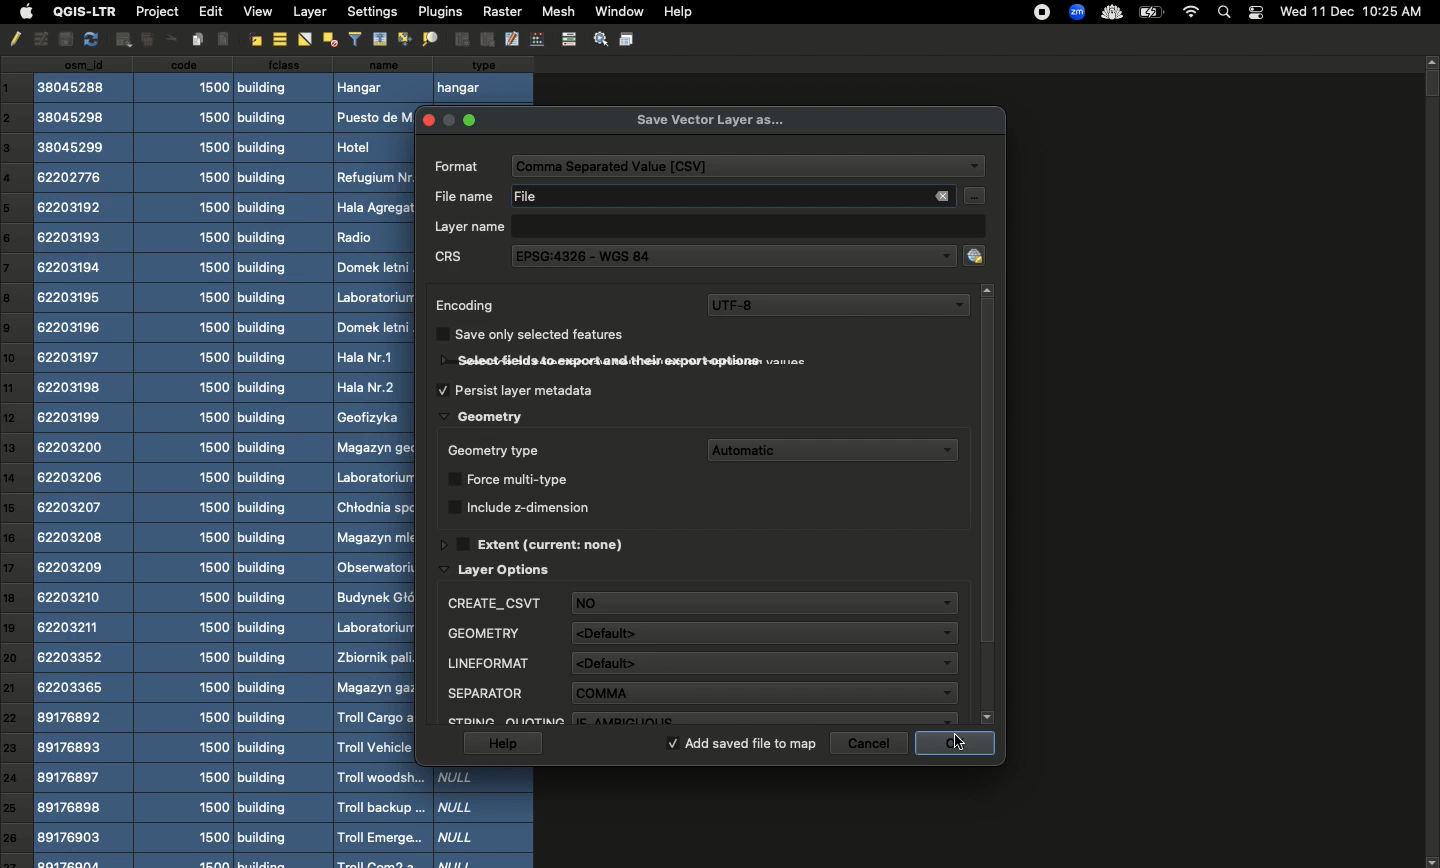  I want to click on Geometry, so click(483, 413).